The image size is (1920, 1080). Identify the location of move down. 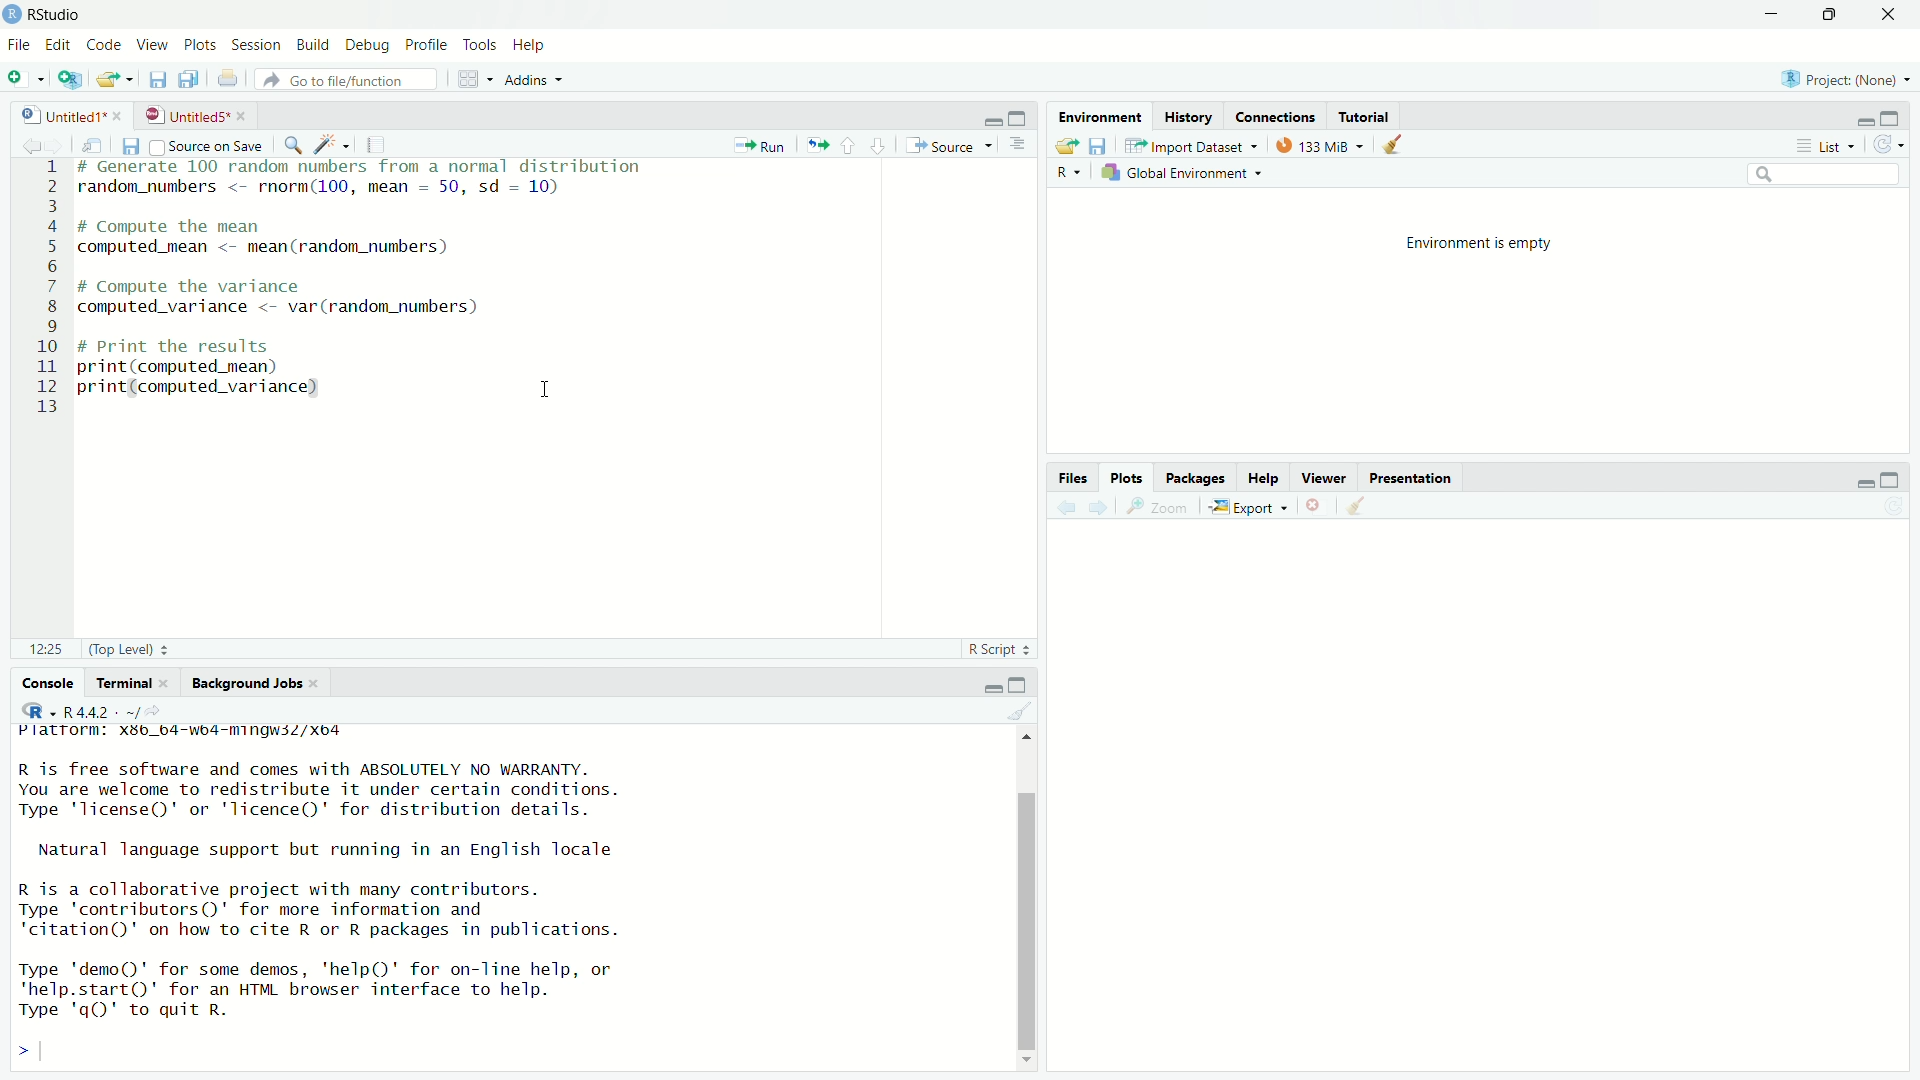
(1026, 1055).